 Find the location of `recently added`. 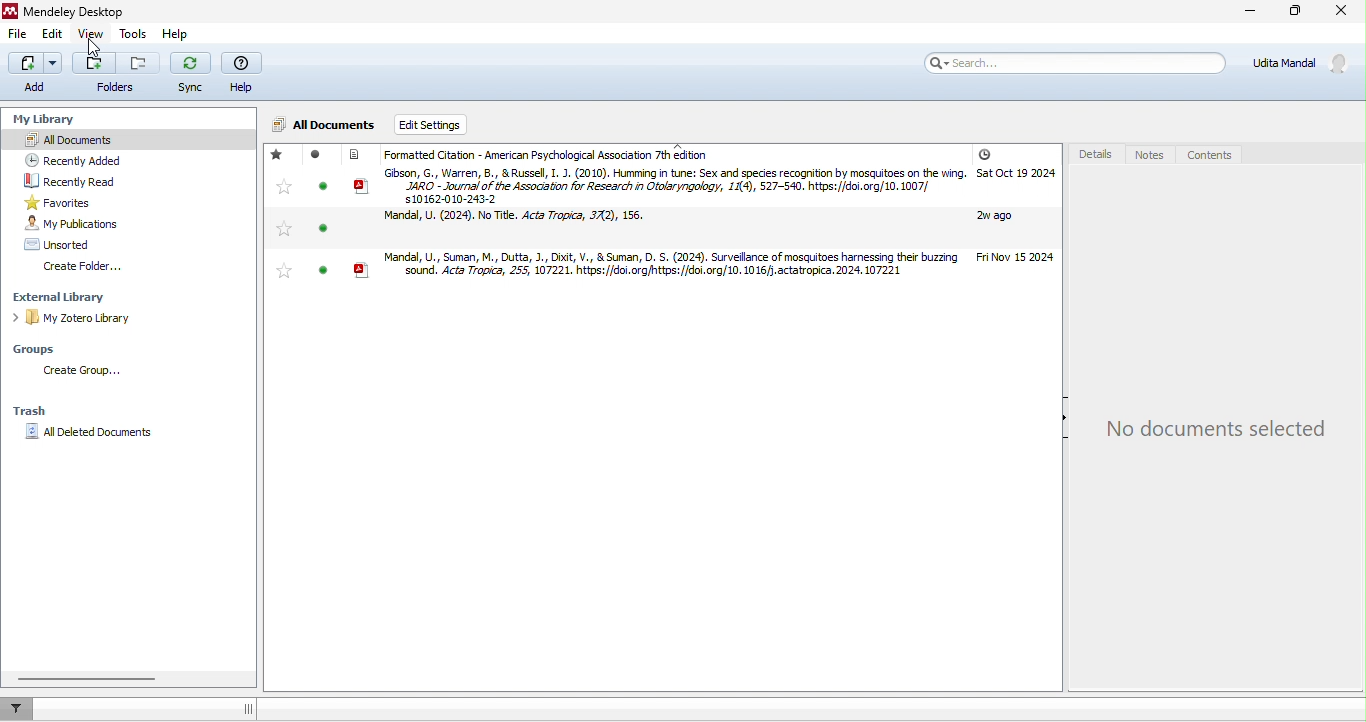

recently added is located at coordinates (79, 160).